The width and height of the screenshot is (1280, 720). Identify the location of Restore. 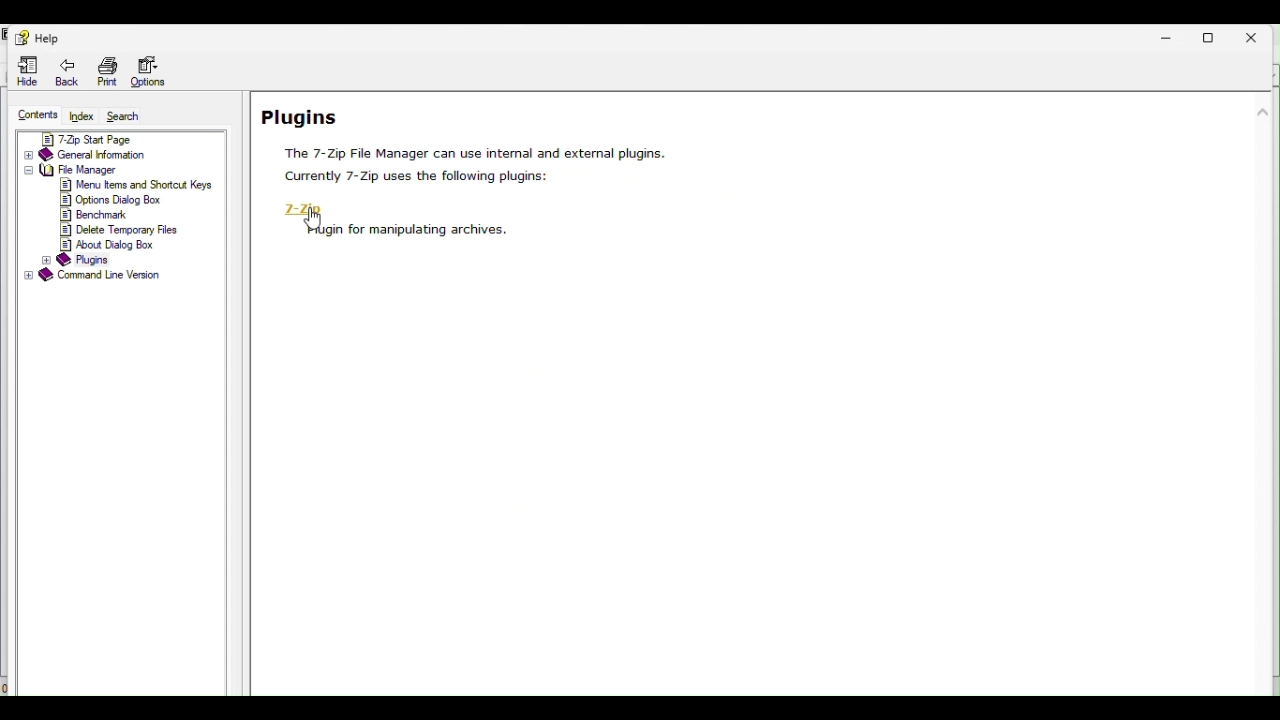
(1216, 36).